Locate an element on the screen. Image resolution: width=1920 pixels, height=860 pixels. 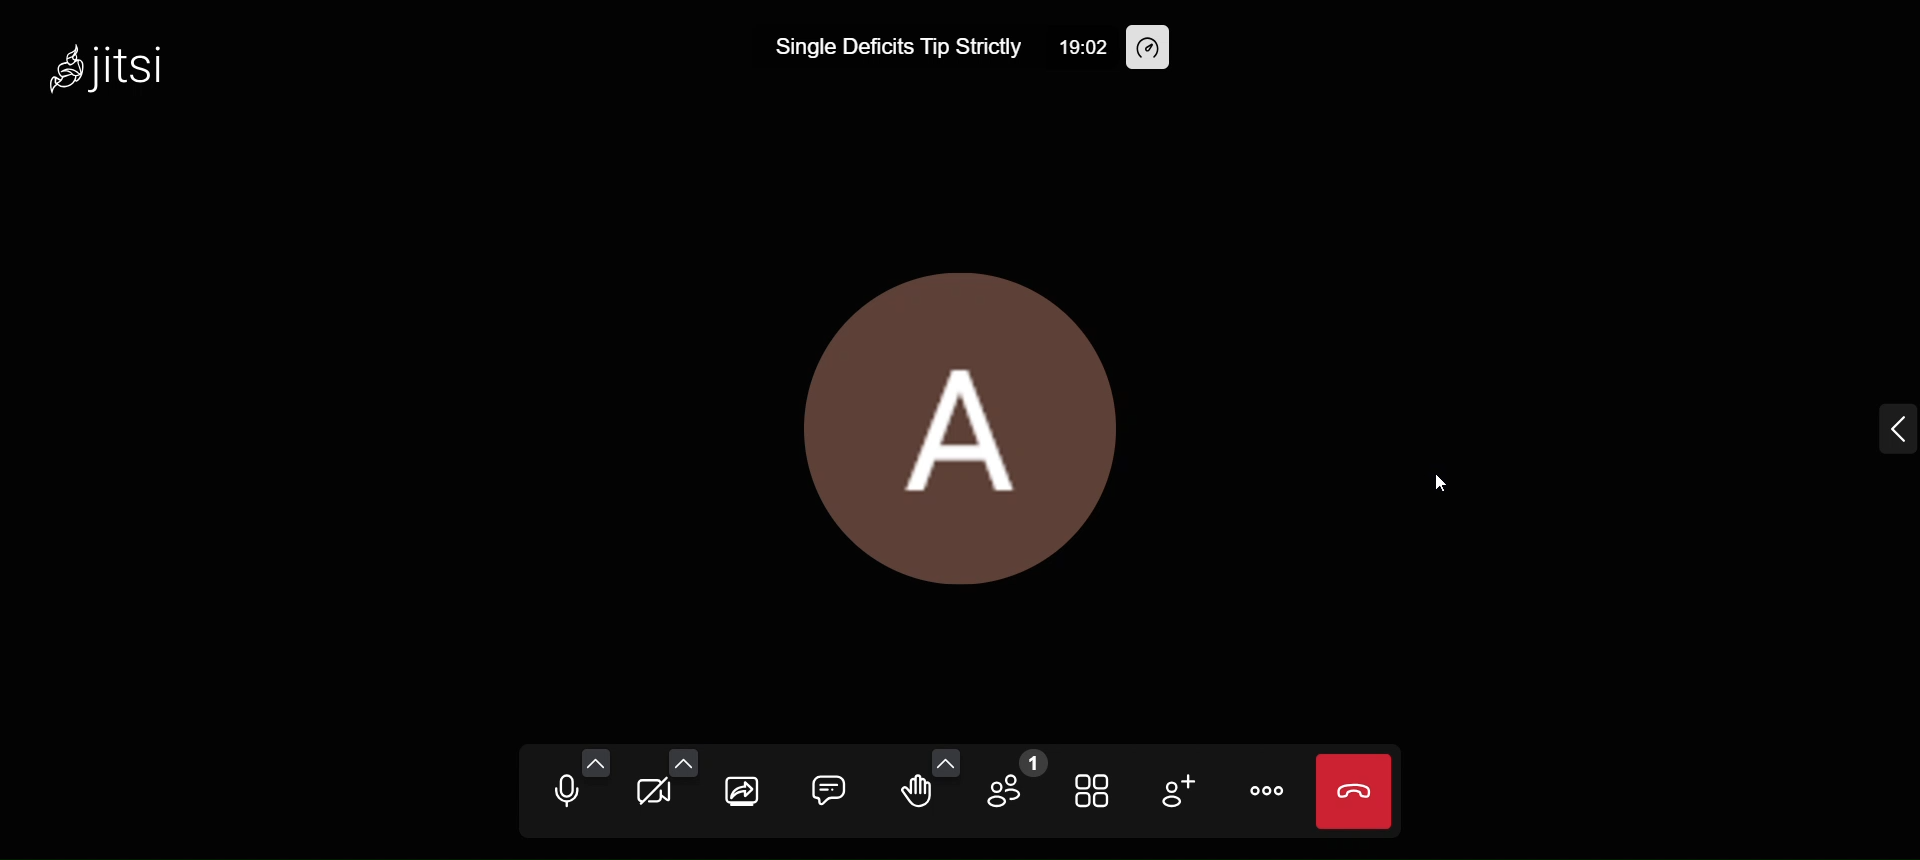
performance setting is located at coordinates (1147, 49).